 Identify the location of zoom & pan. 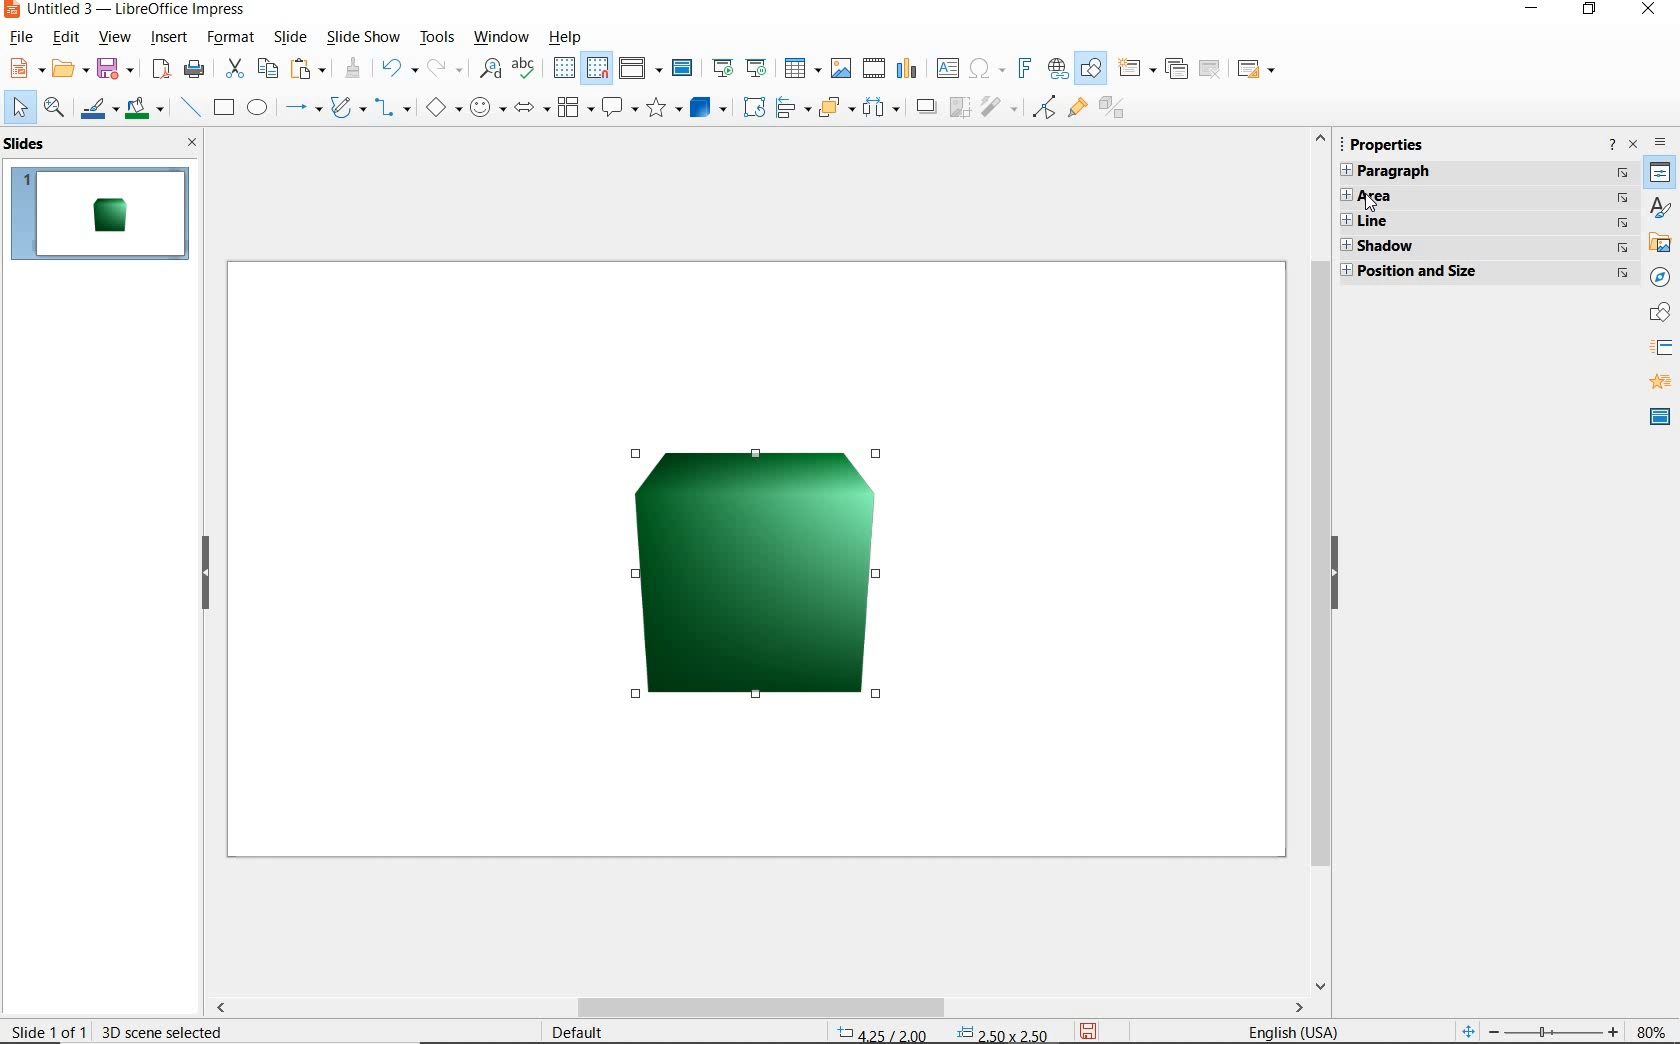
(54, 110).